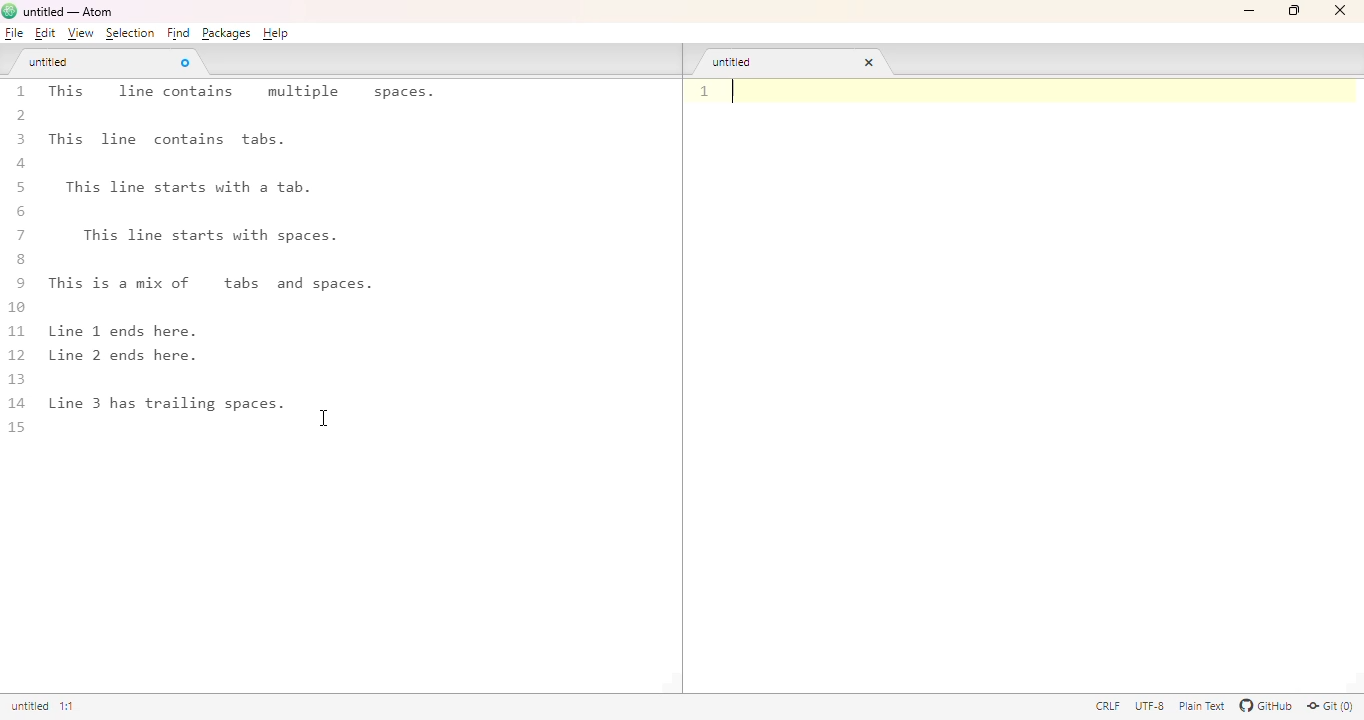 The width and height of the screenshot is (1364, 720). I want to click on text cursor, so click(733, 92).